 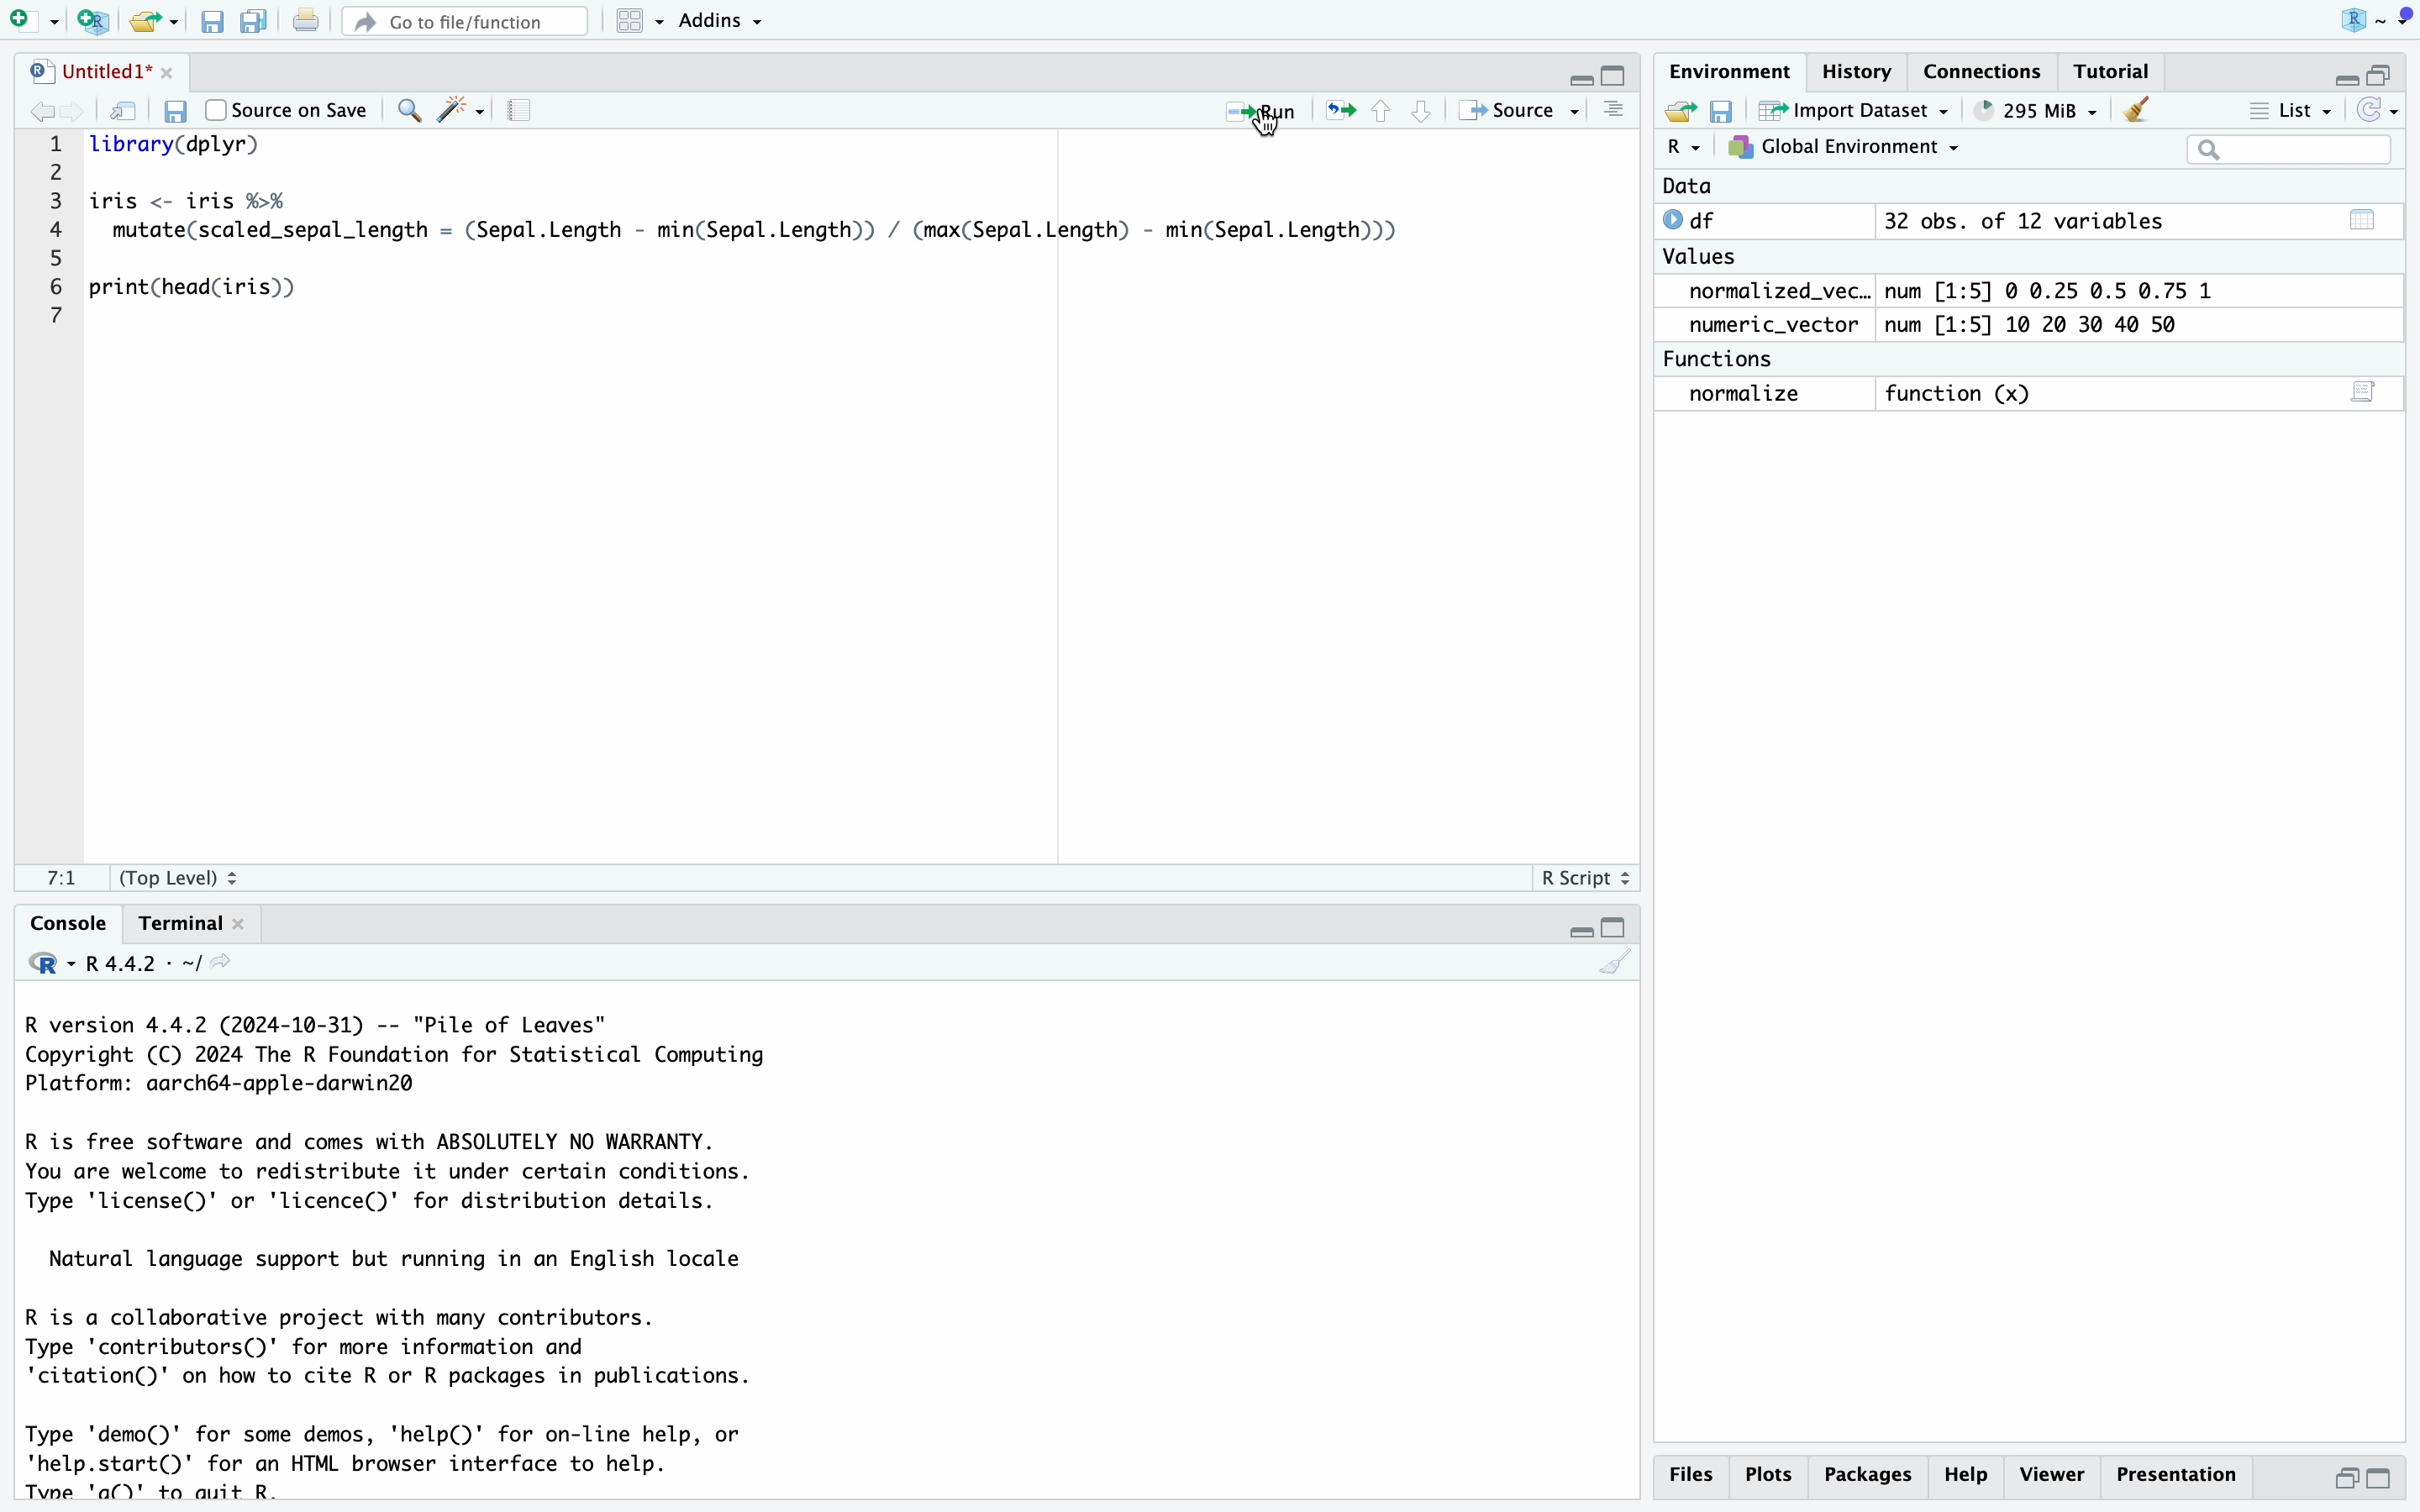 What do you see at coordinates (1516, 109) in the screenshot?
I see `Source` at bounding box center [1516, 109].